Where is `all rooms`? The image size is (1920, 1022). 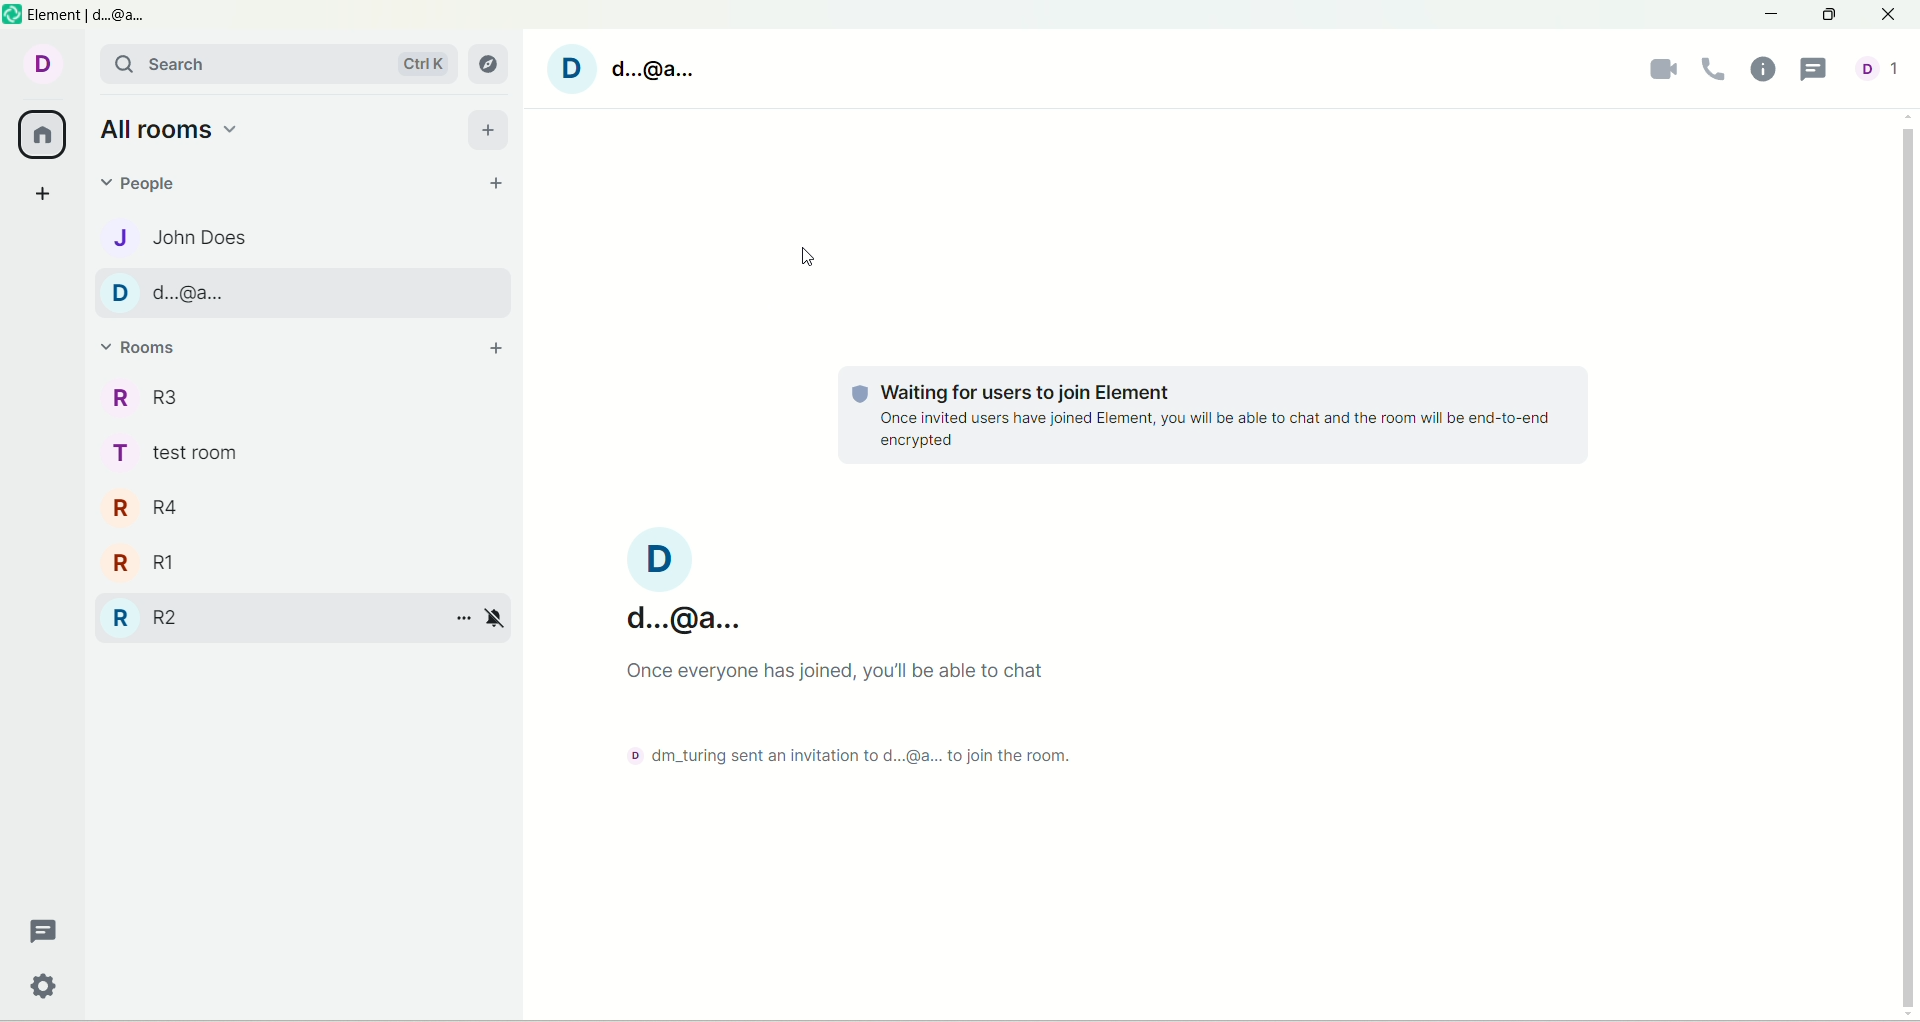
all rooms is located at coordinates (170, 129).